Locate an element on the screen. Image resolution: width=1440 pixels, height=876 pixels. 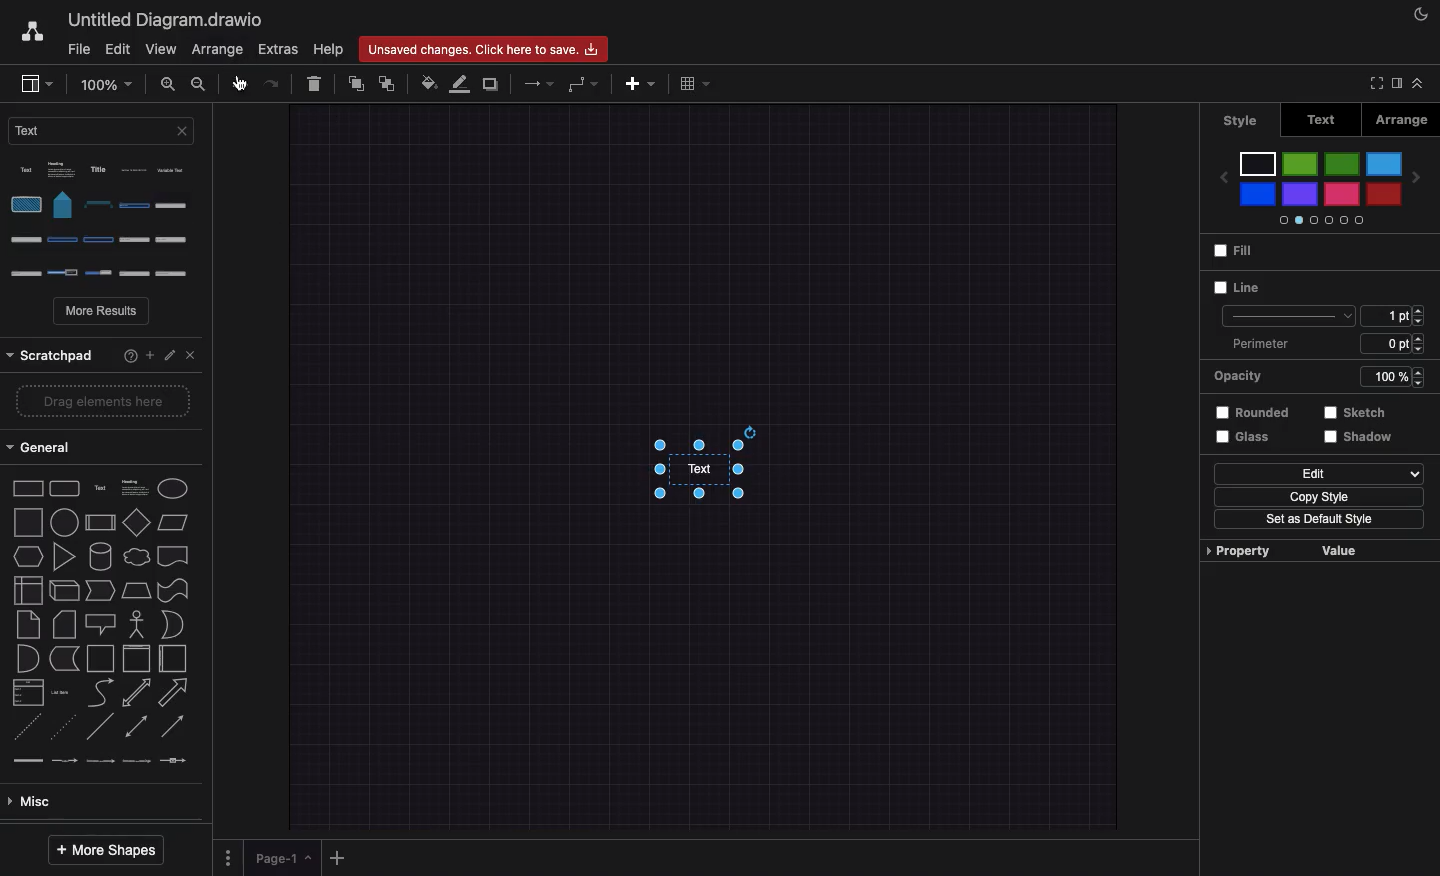
Unsaved changes. Click here to save. %; is located at coordinates (484, 48).